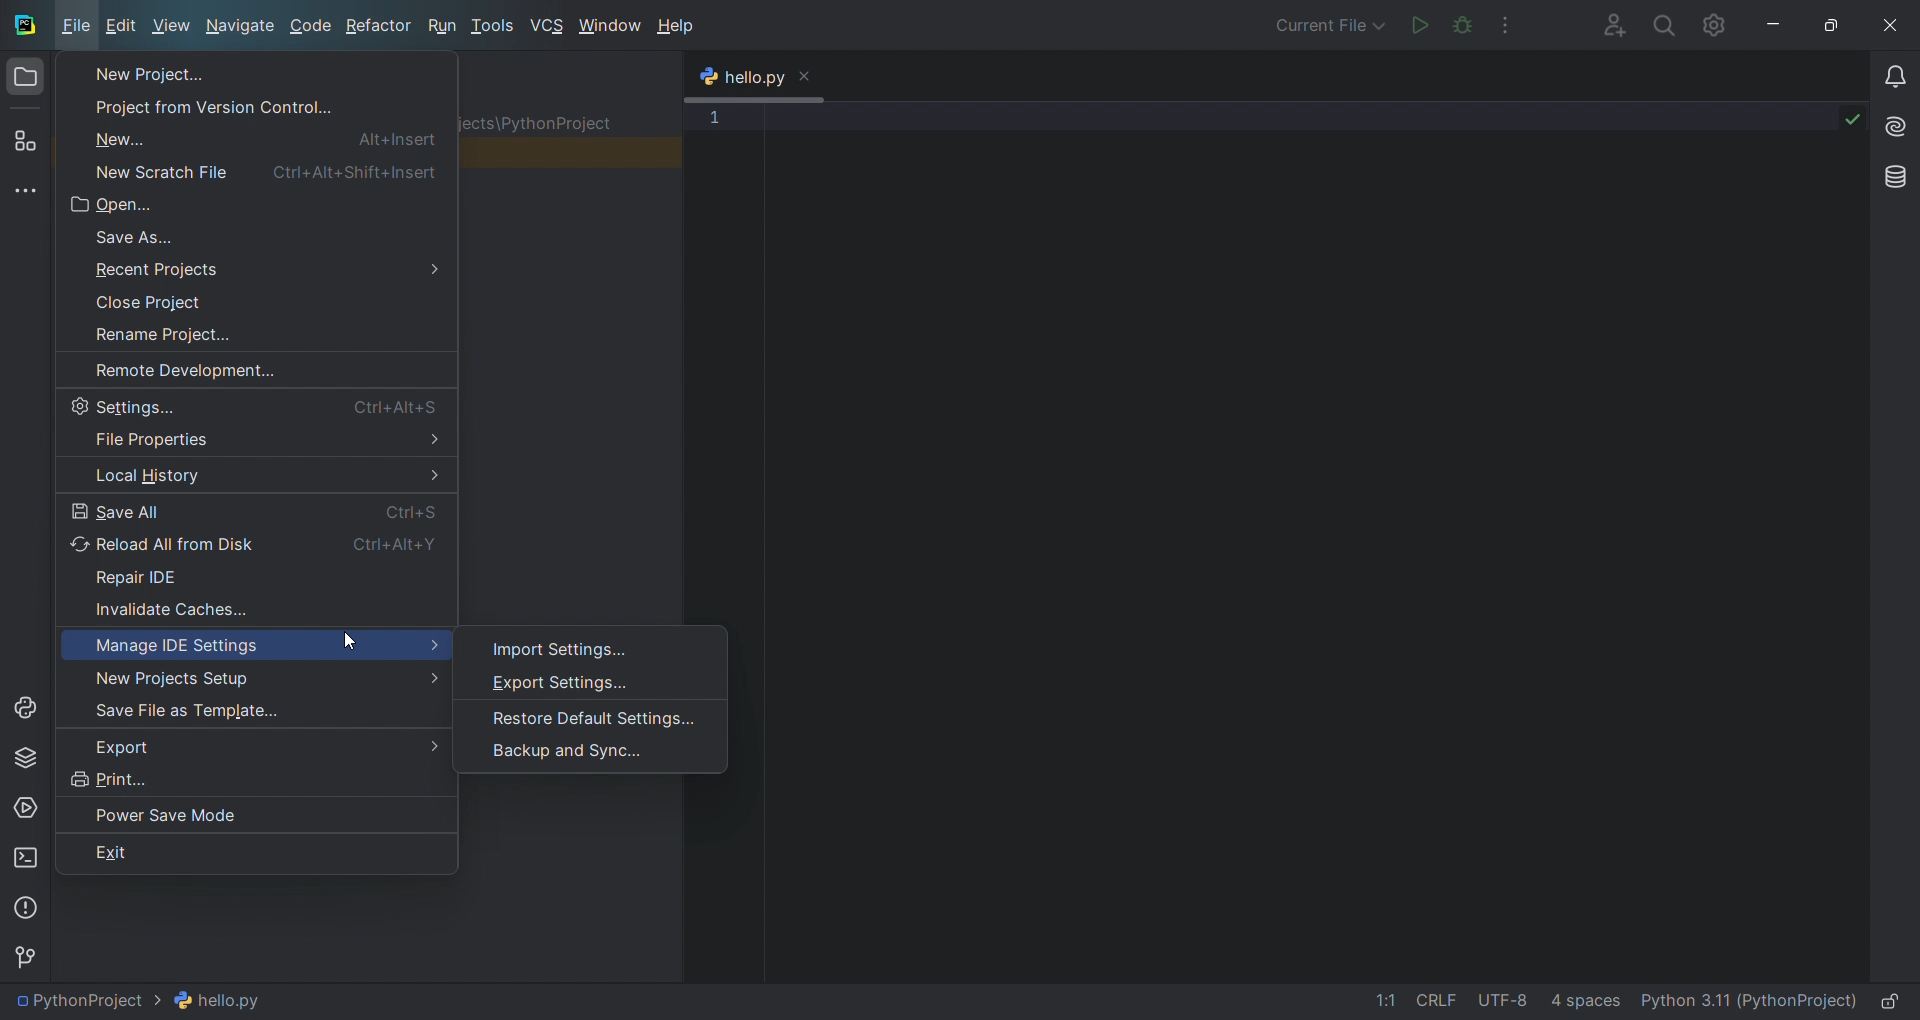 Image resolution: width=1920 pixels, height=1020 pixels. What do you see at coordinates (34, 961) in the screenshot?
I see `version control` at bounding box center [34, 961].